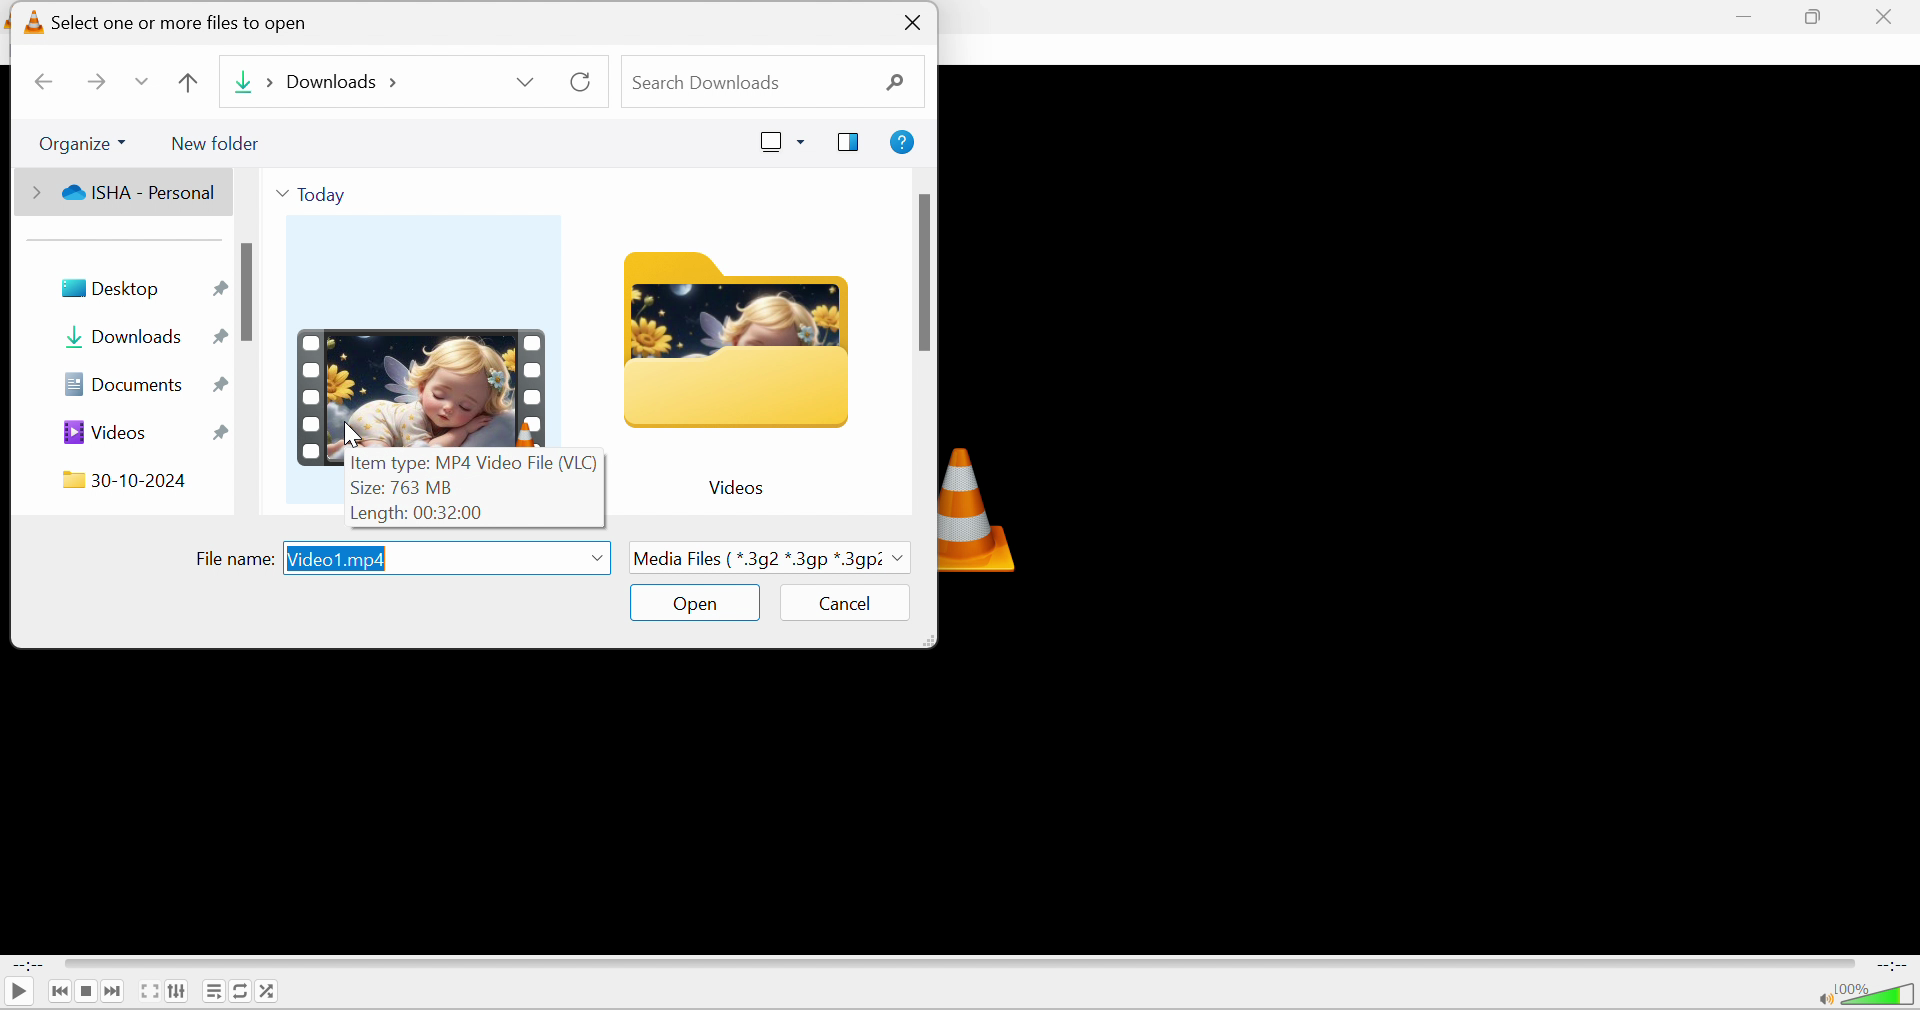 This screenshot has width=1920, height=1010. I want to click on 30-10-2024, so click(128, 481).